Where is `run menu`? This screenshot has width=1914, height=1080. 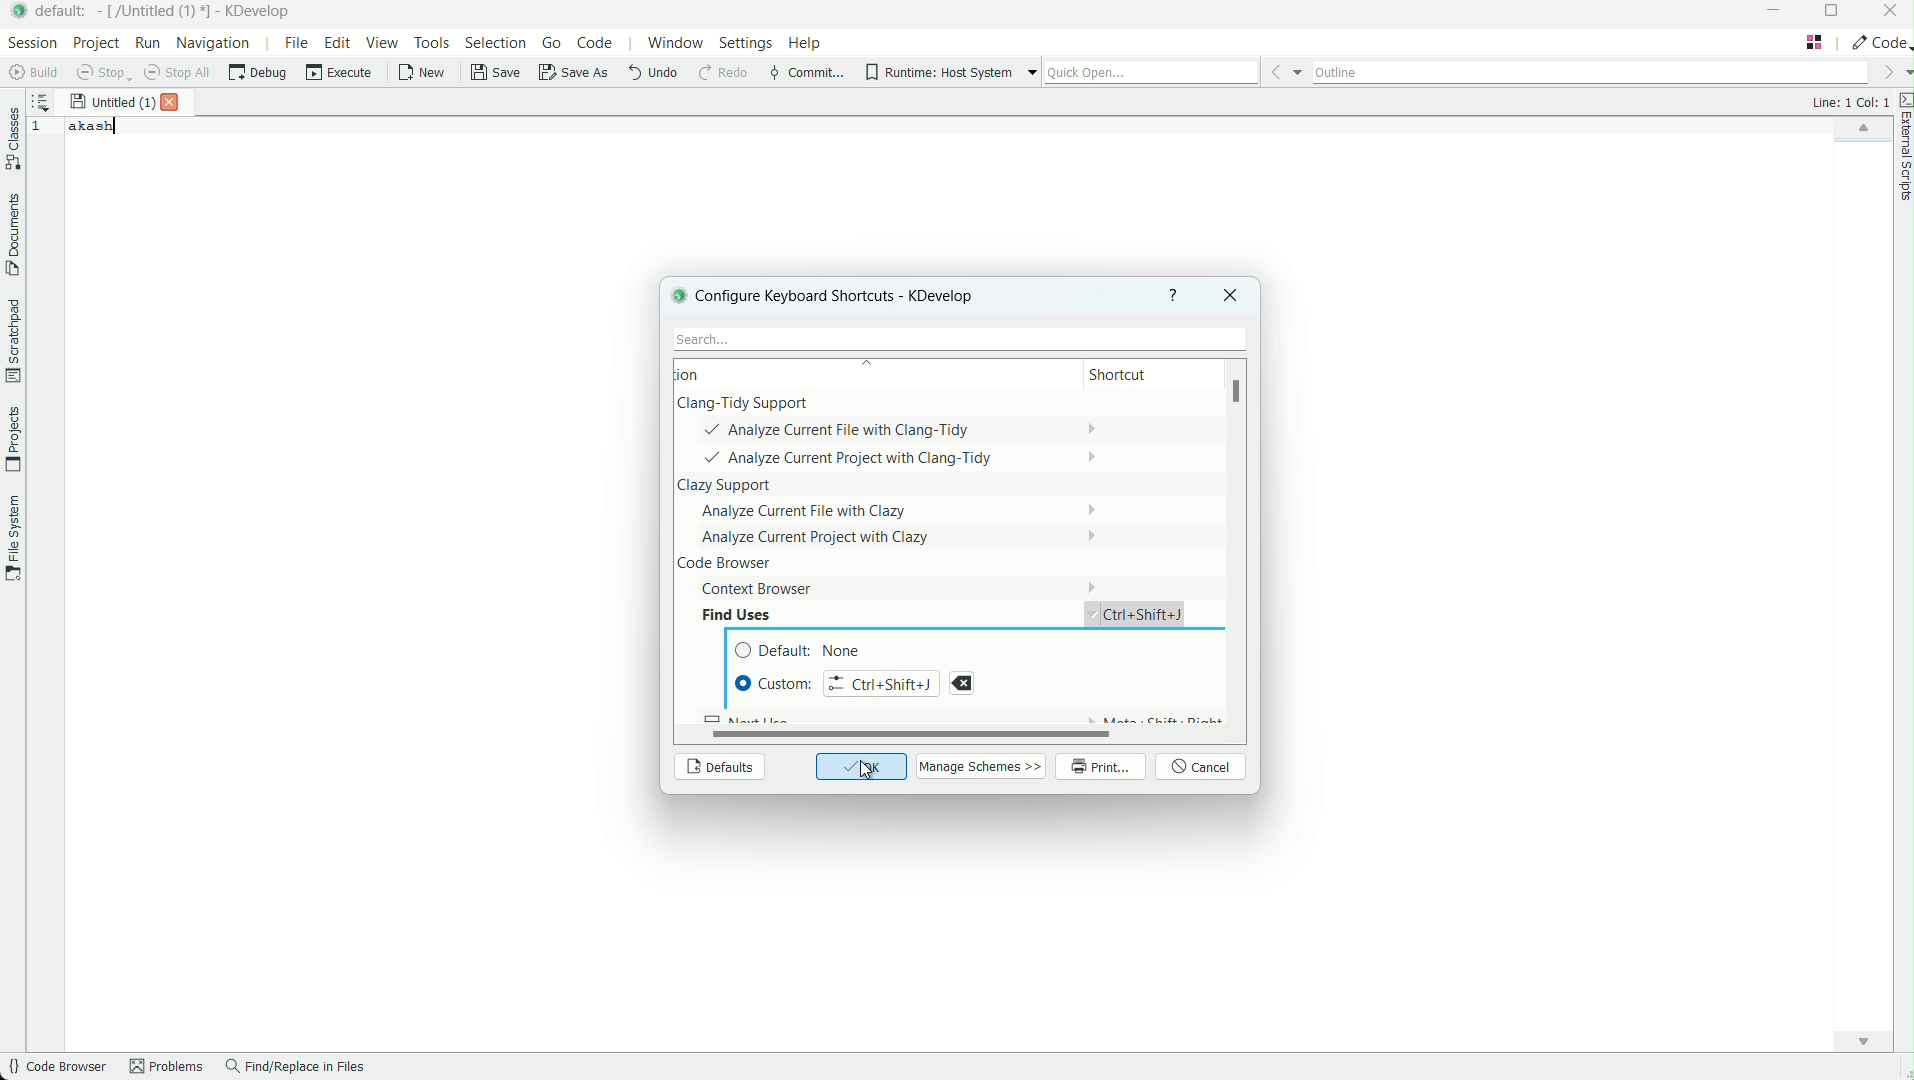 run menu is located at coordinates (148, 43).